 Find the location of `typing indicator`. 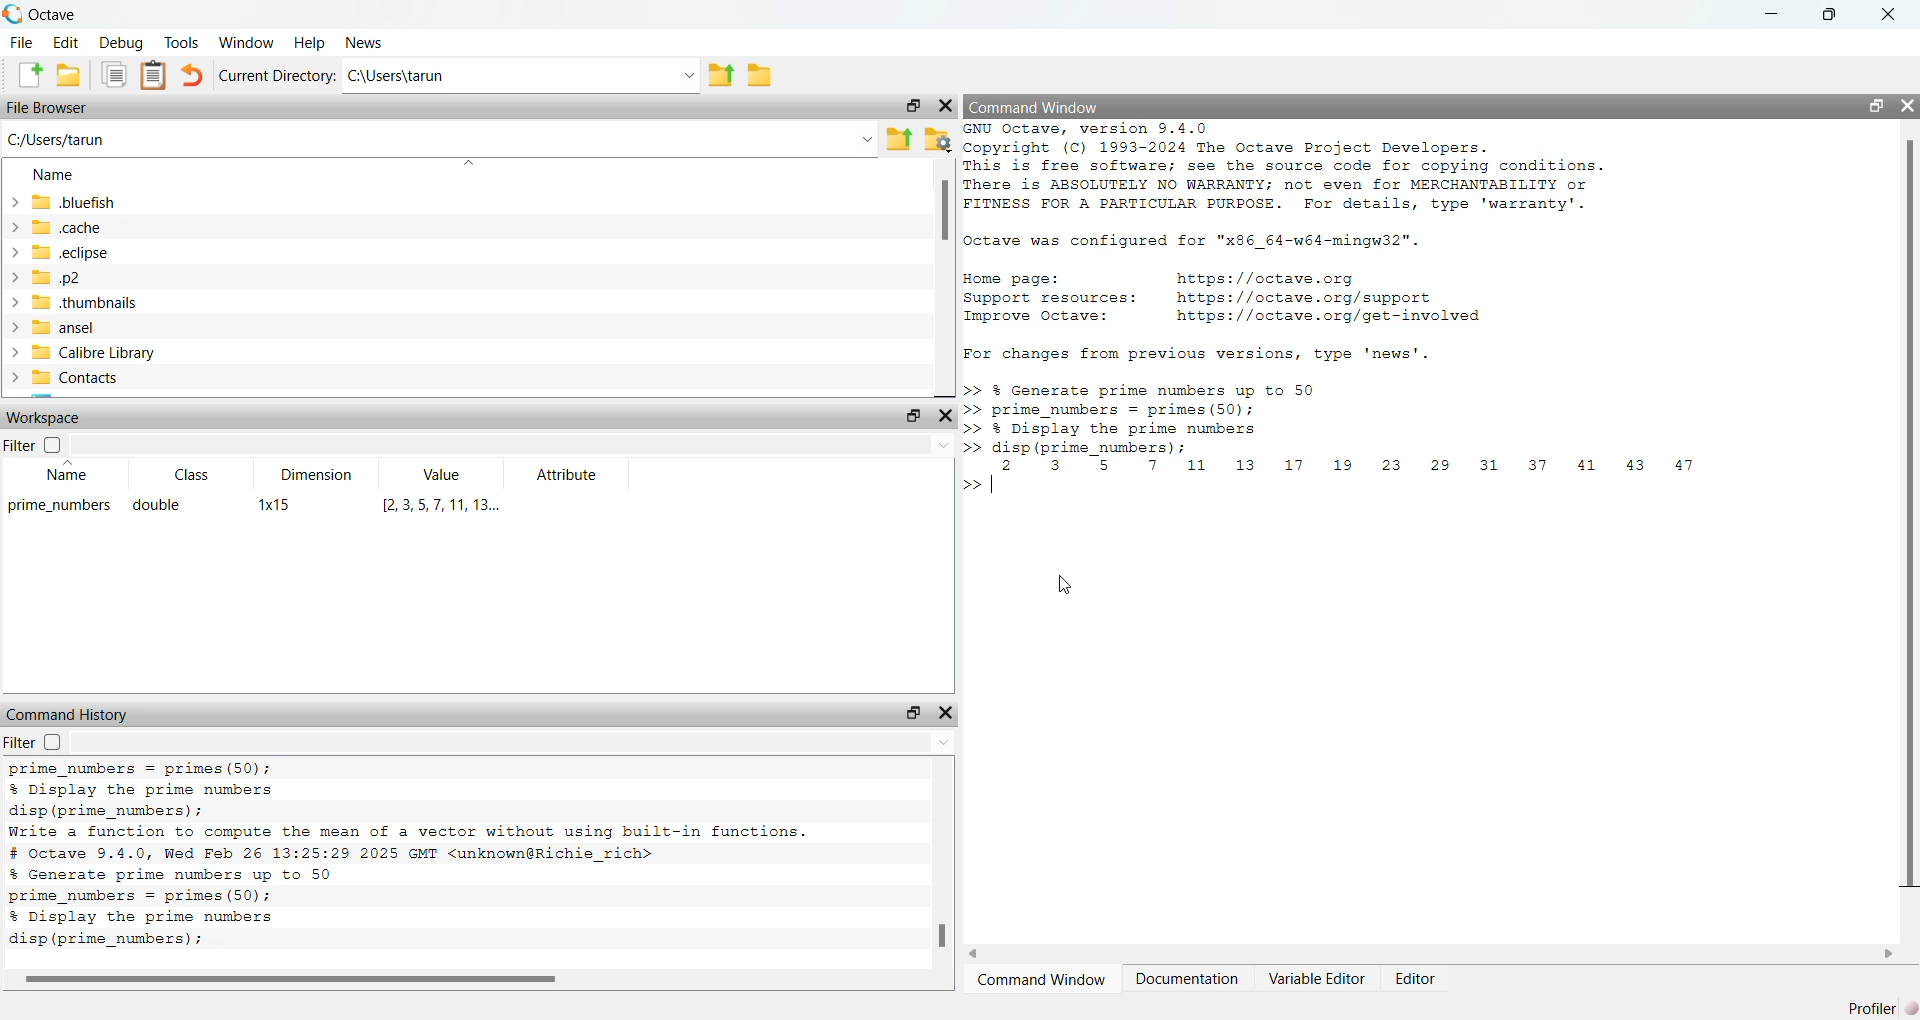

typing indicator is located at coordinates (992, 484).